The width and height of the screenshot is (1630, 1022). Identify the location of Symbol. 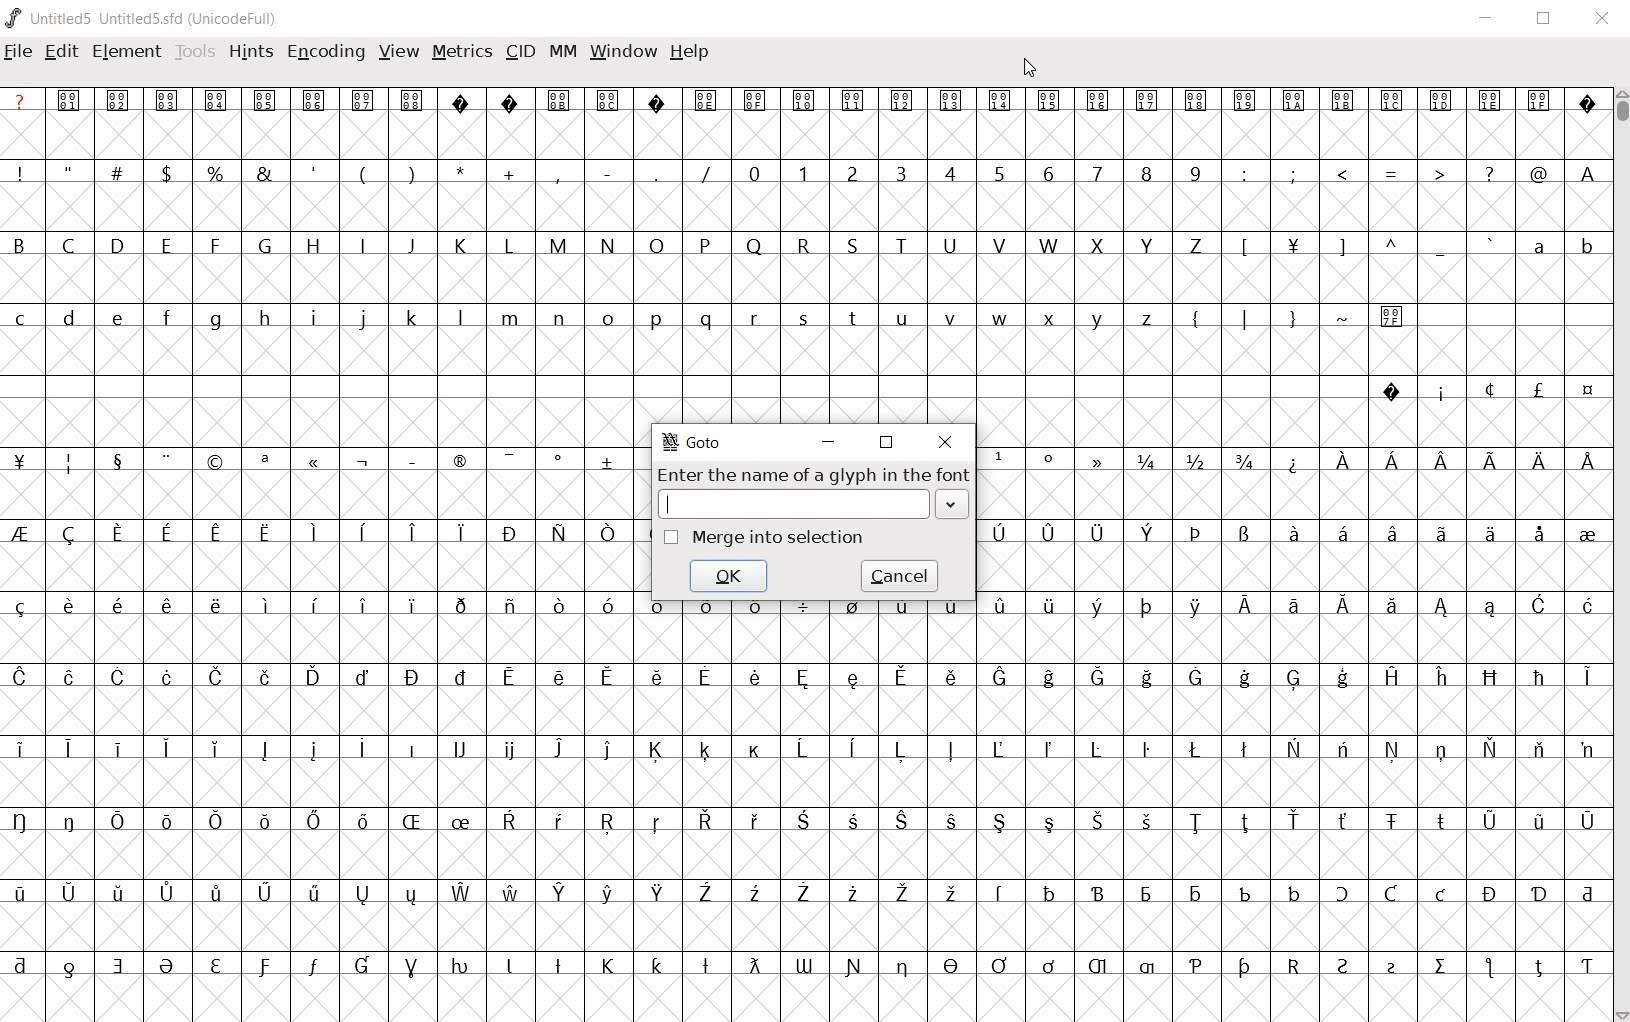
(1587, 892).